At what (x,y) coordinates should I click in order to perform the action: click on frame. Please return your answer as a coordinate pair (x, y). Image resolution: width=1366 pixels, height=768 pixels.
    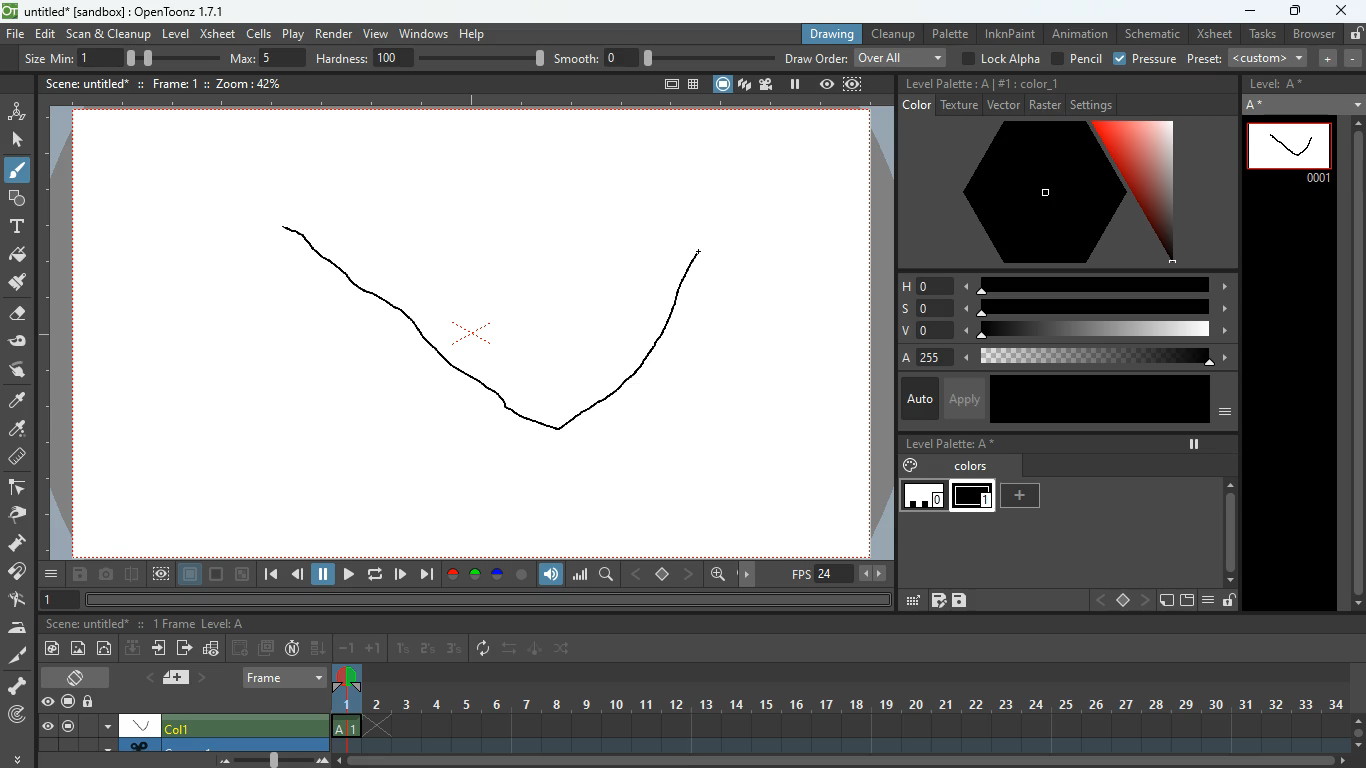
    Looking at the image, I should click on (56, 601).